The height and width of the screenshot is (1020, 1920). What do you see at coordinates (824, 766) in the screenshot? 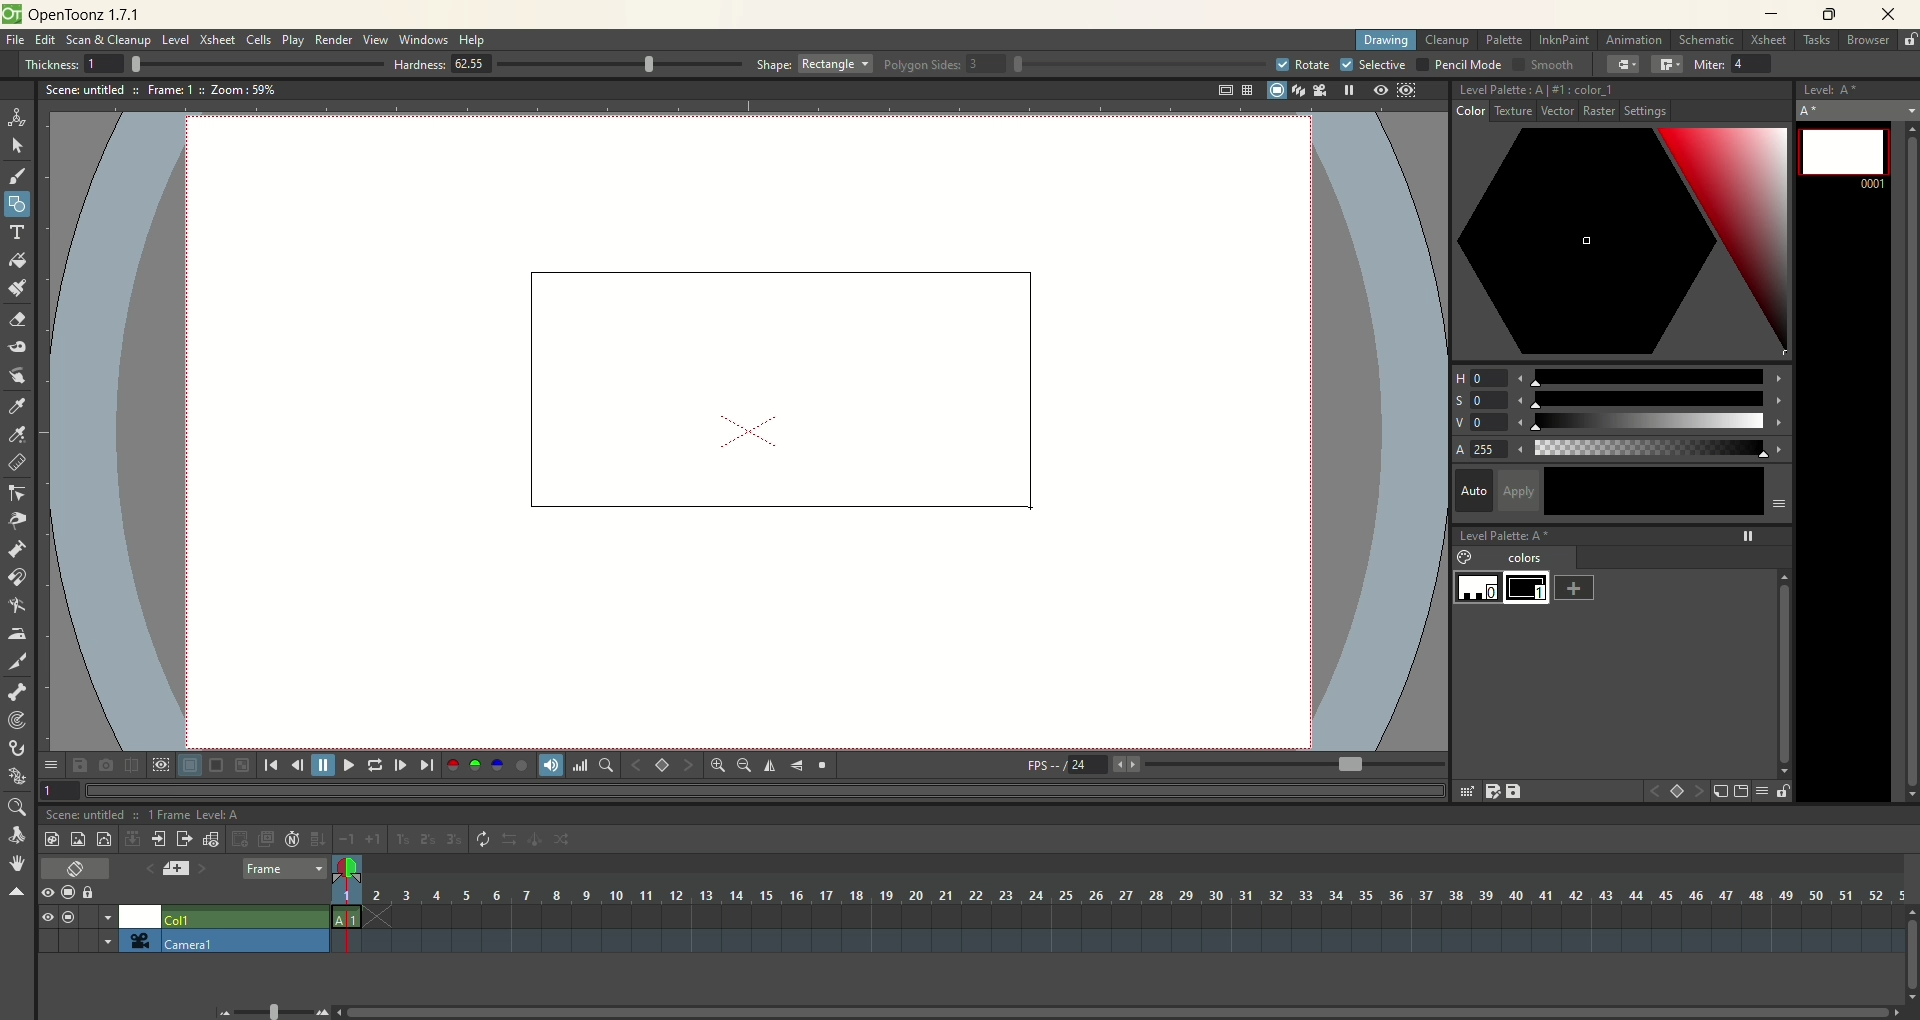
I see `reset view` at bounding box center [824, 766].